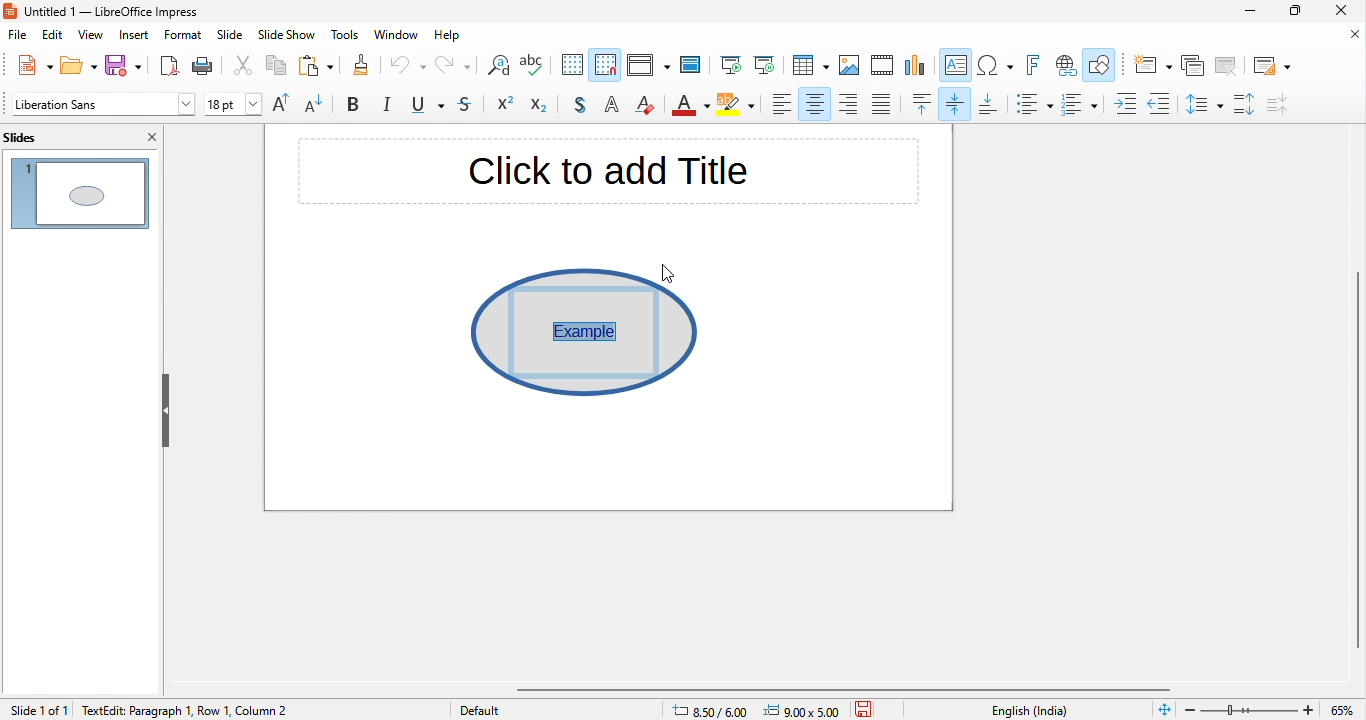 The height and width of the screenshot is (720, 1366). What do you see at coordinates (691, 107) in the screenshot?
I see `font color` at bounding box center [691, 107].